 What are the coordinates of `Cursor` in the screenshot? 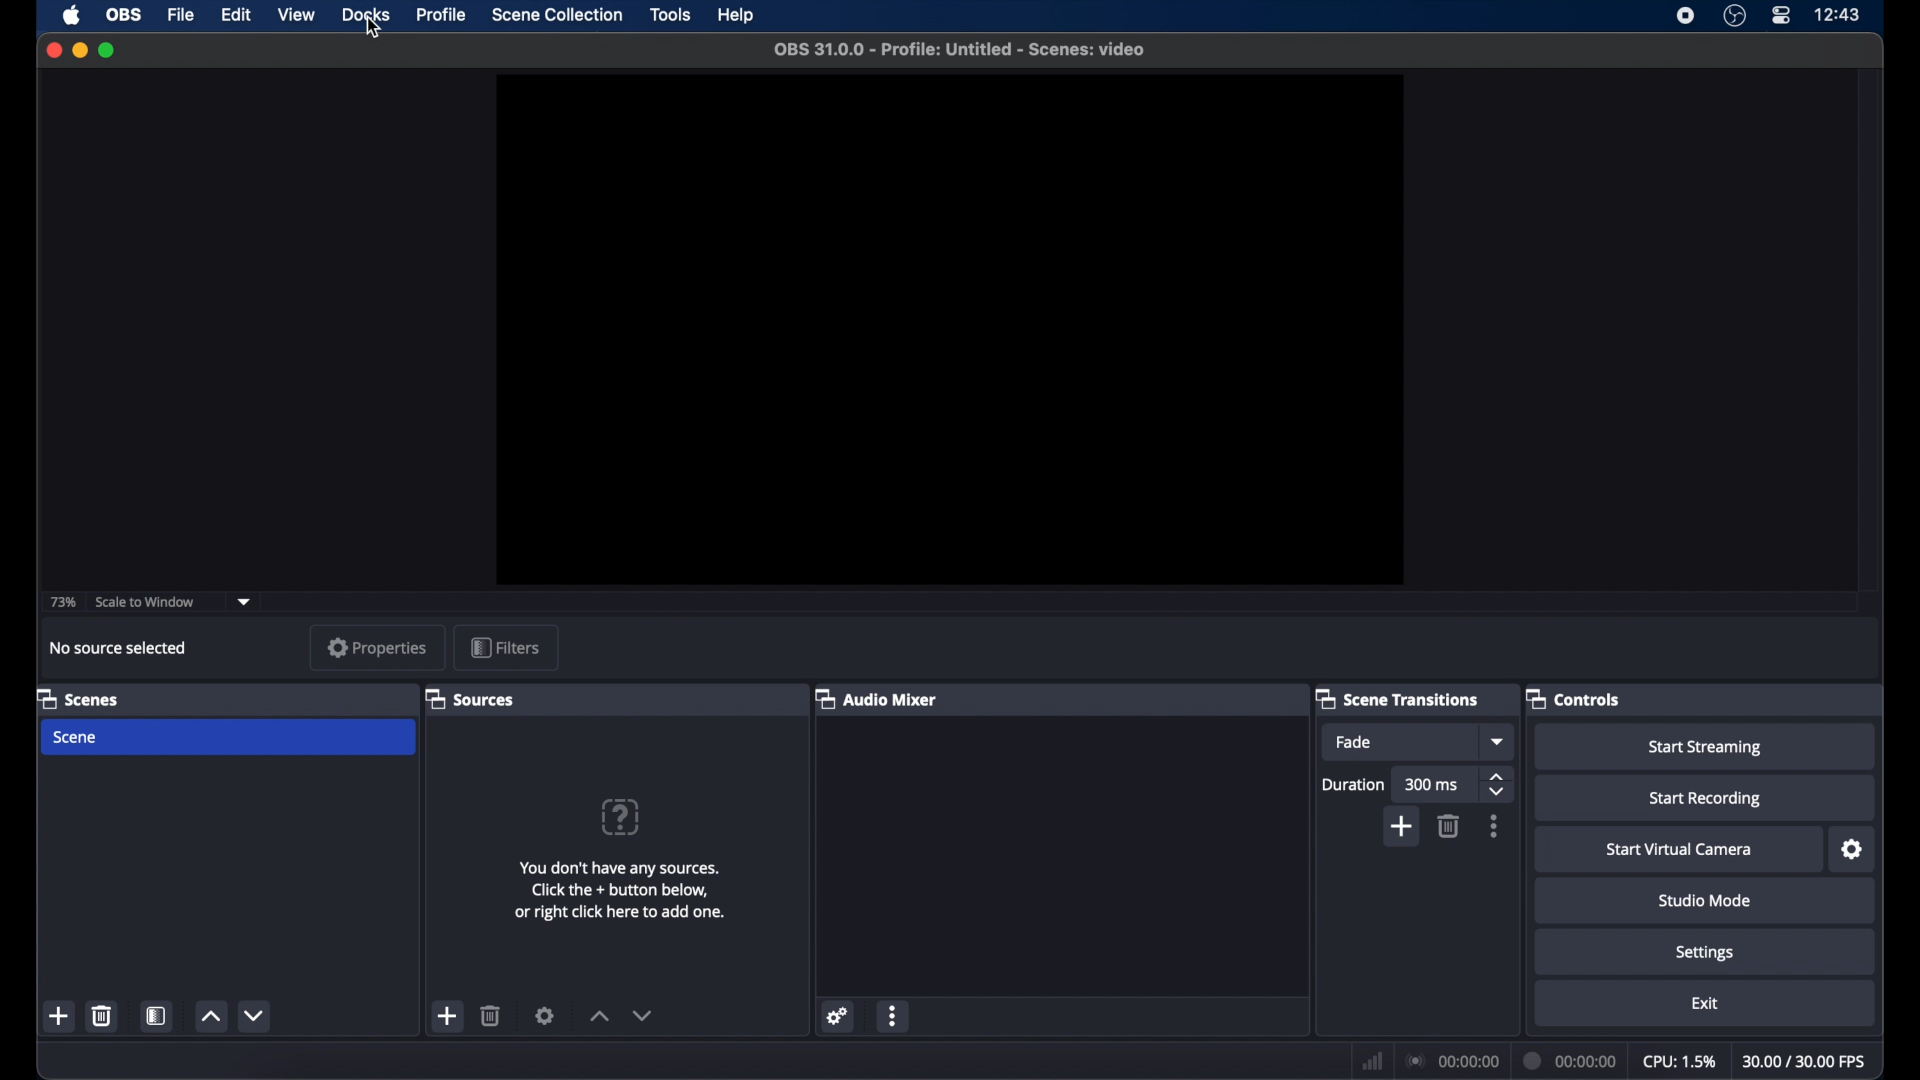 It's located at (372, 30).